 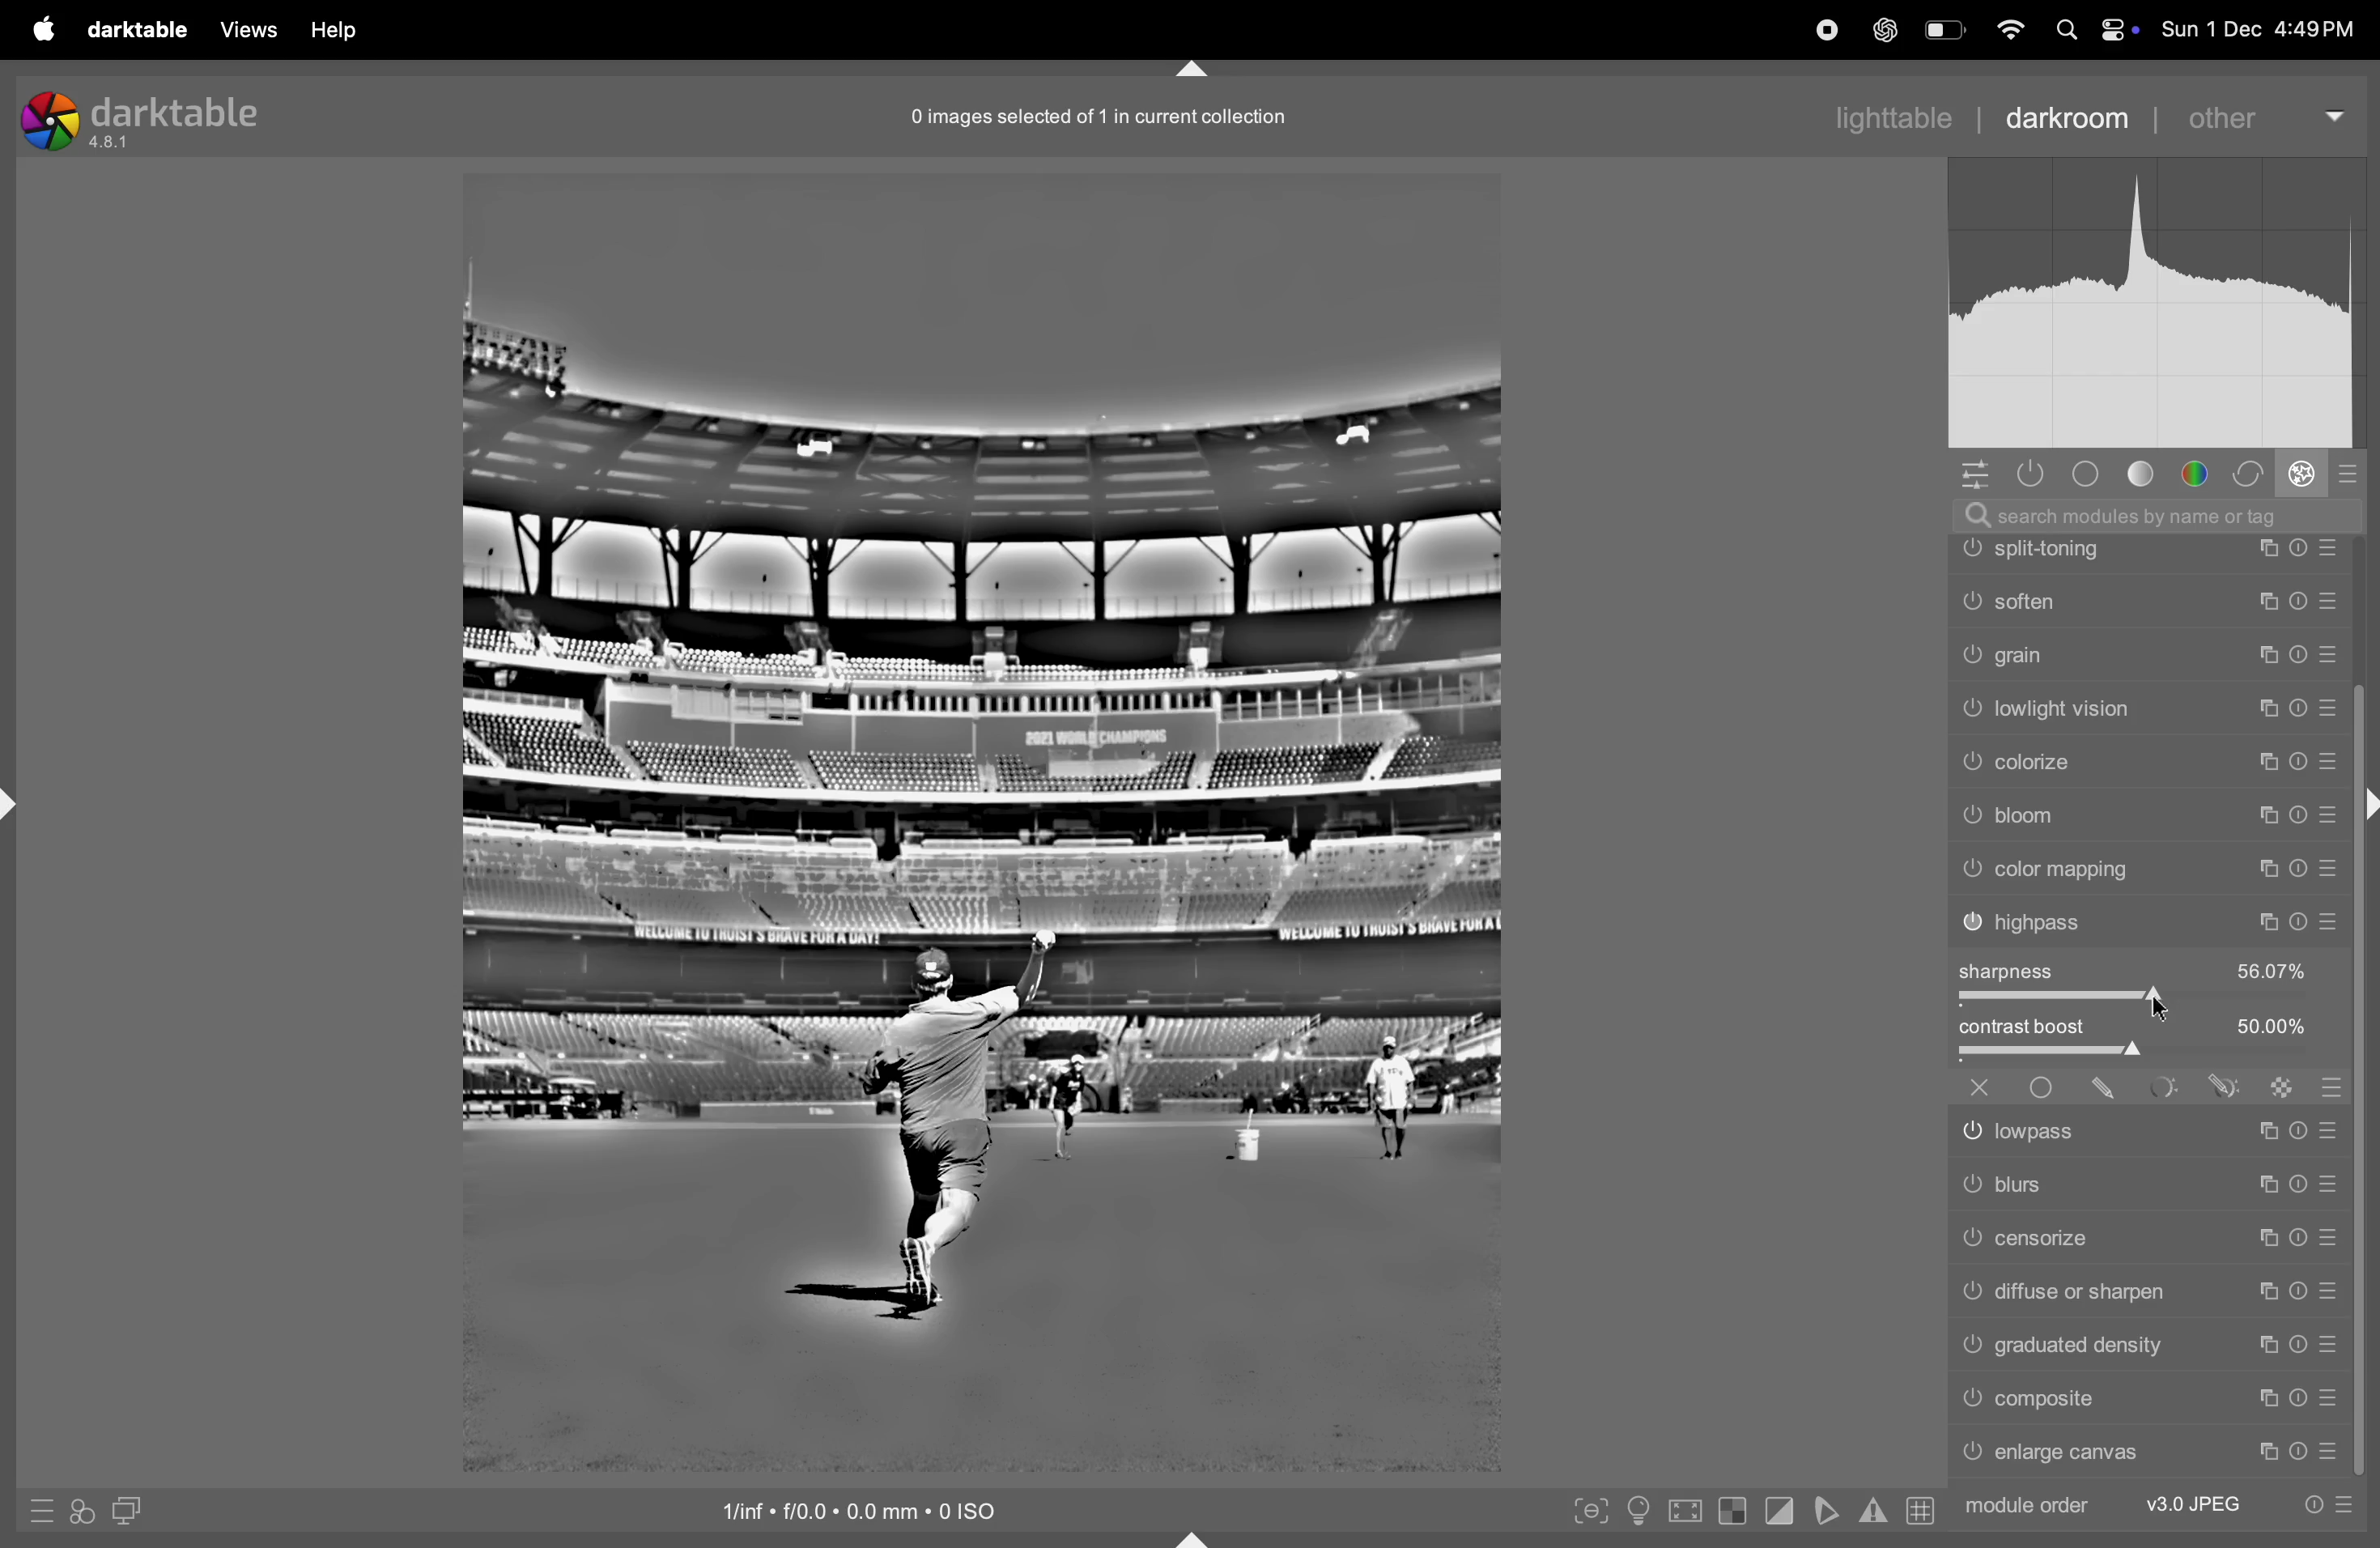 I want to click on color mapping, so click(x=2154, y=1022).